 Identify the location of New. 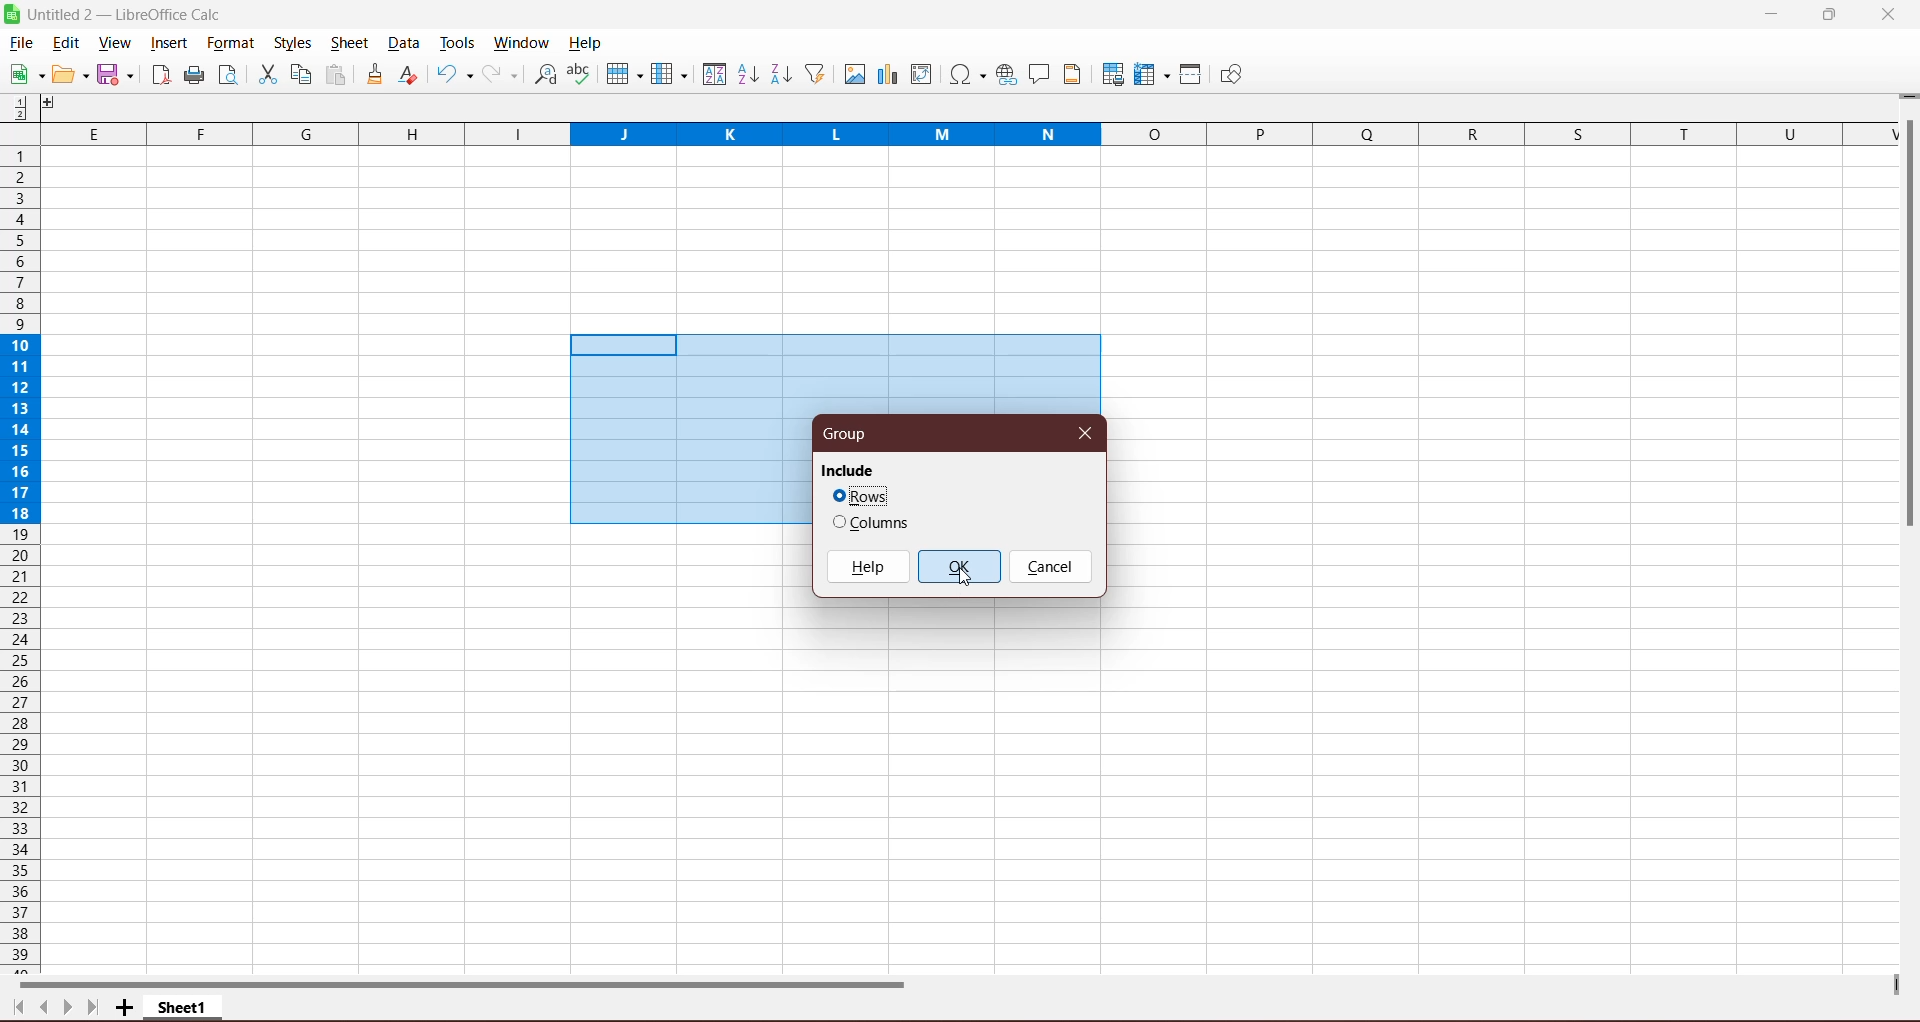
(24, 75).